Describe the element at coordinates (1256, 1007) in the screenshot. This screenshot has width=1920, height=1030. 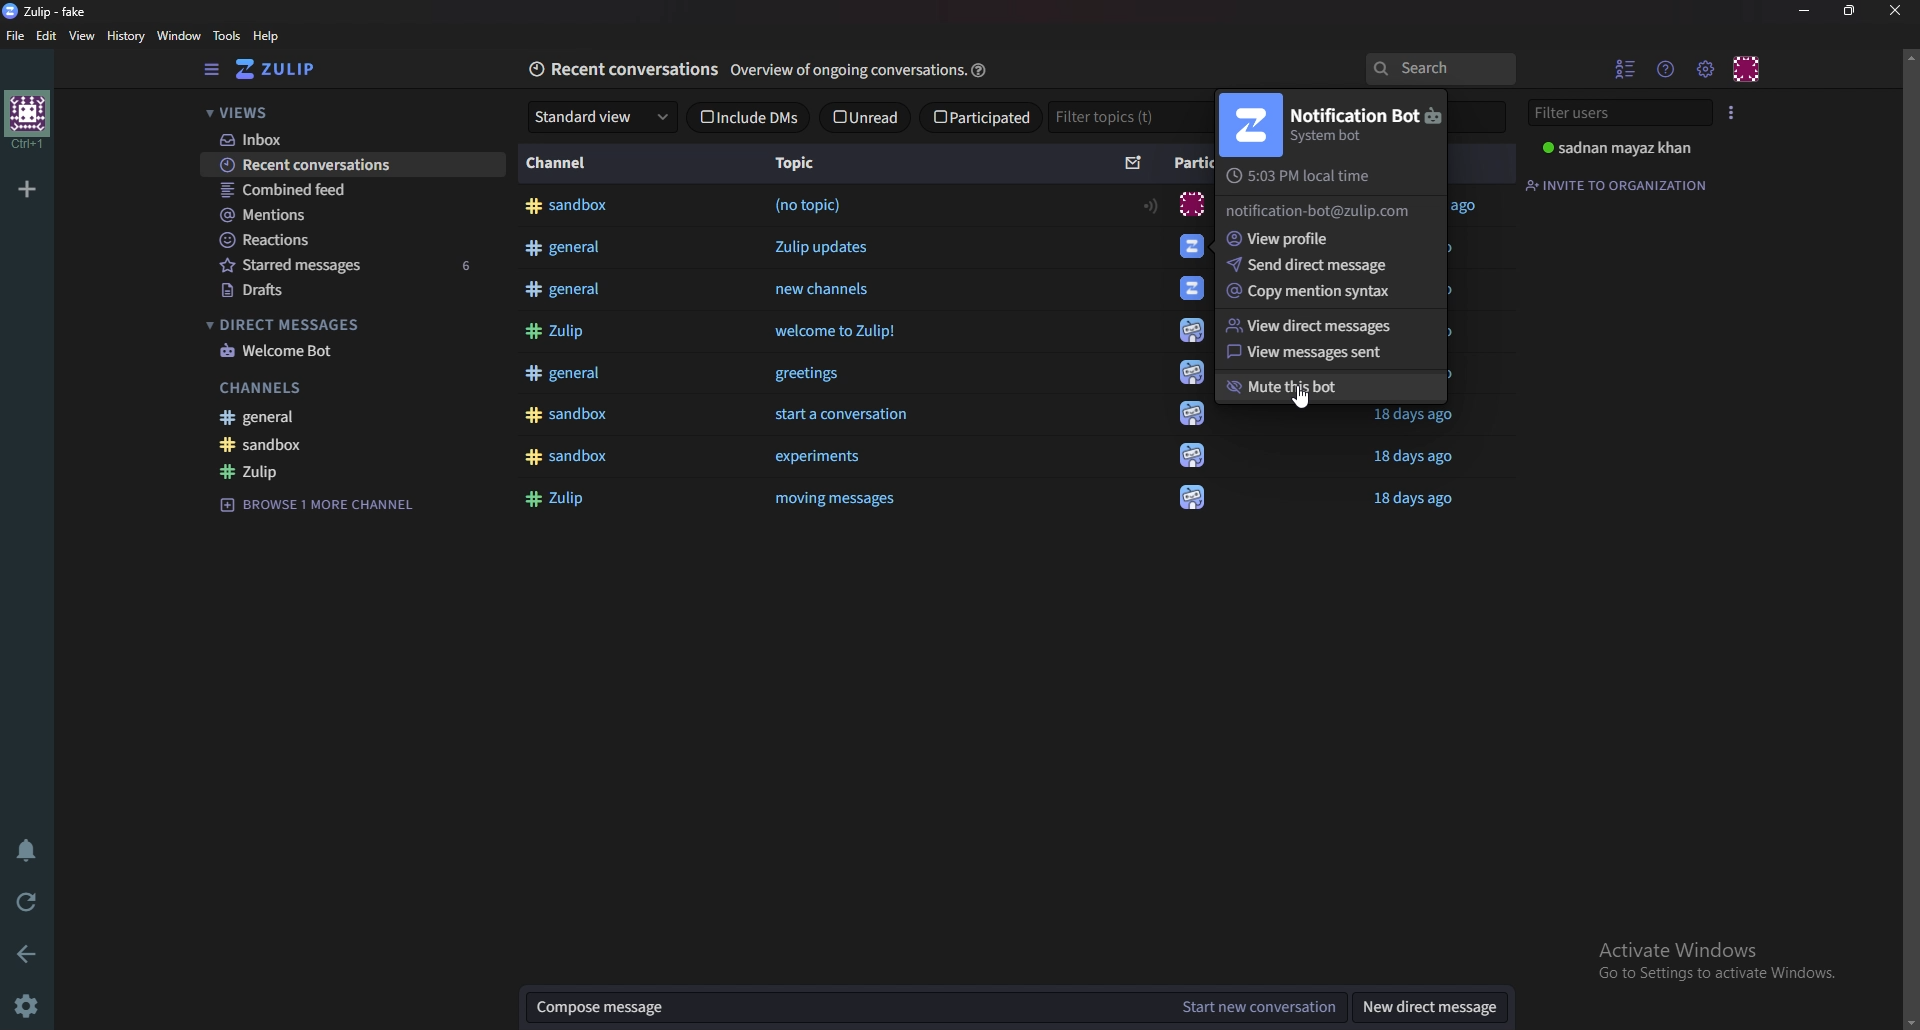
I see `Start new conversation` at that location.